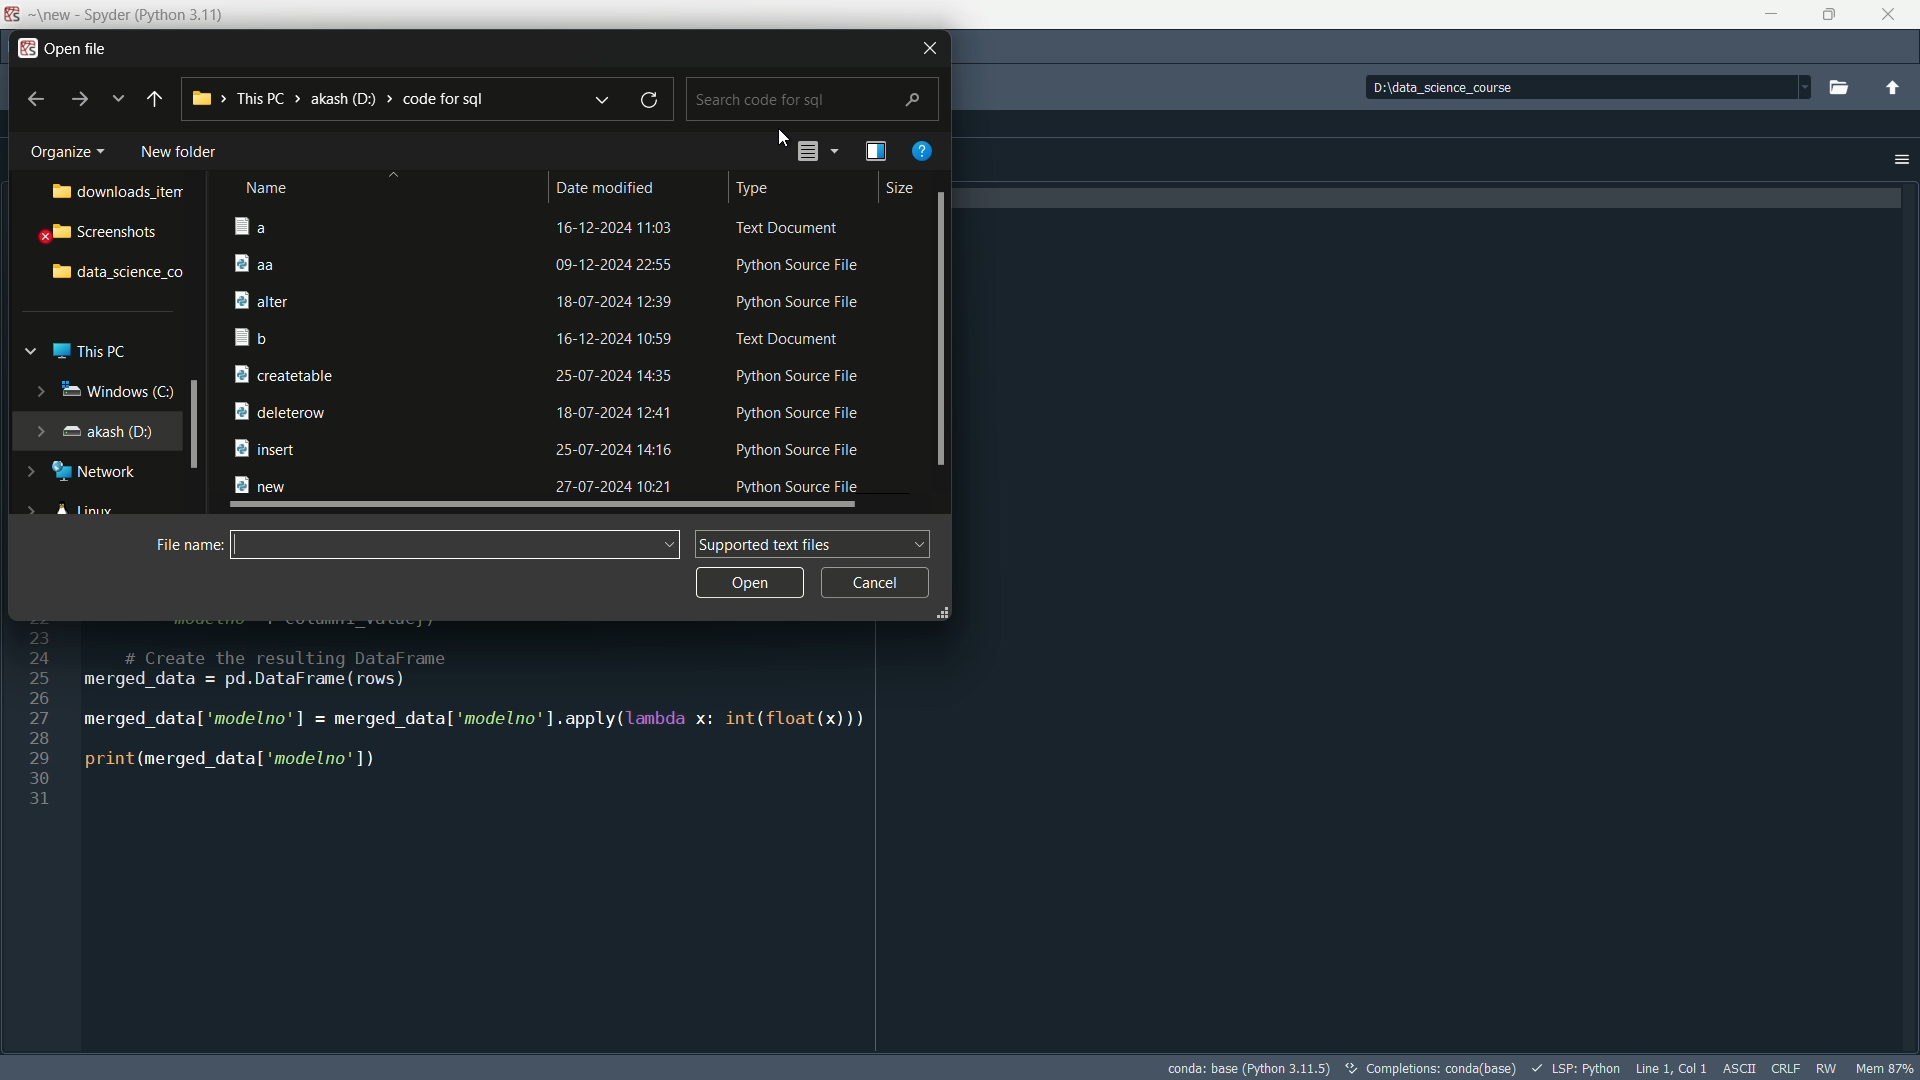 This screenshot has height=1080, width=1920. Describe the element at coordinates (458, 545) in the screenshot. I see `File name ` at that location.